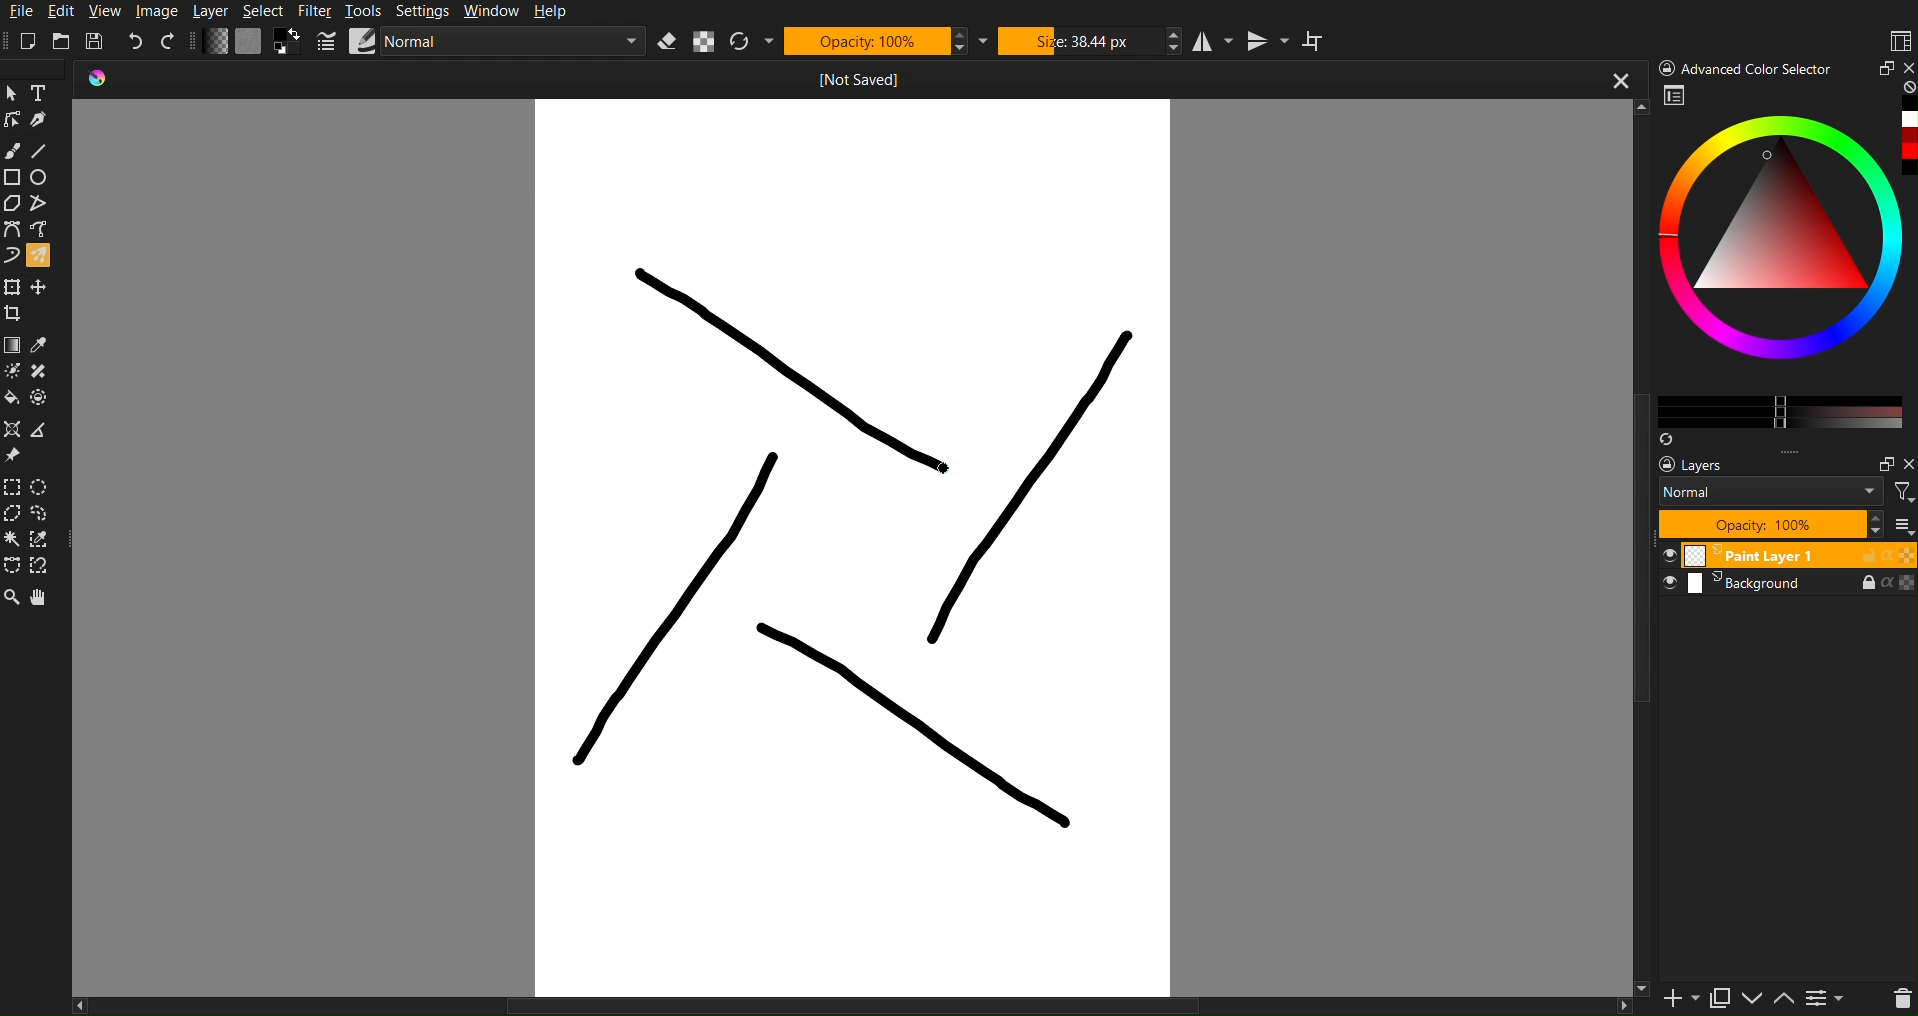 The width and height of the screenshot is (1918, 1016). Describe the element at coordinates (1806, 452) in the screenshot. I see `more` at that location.